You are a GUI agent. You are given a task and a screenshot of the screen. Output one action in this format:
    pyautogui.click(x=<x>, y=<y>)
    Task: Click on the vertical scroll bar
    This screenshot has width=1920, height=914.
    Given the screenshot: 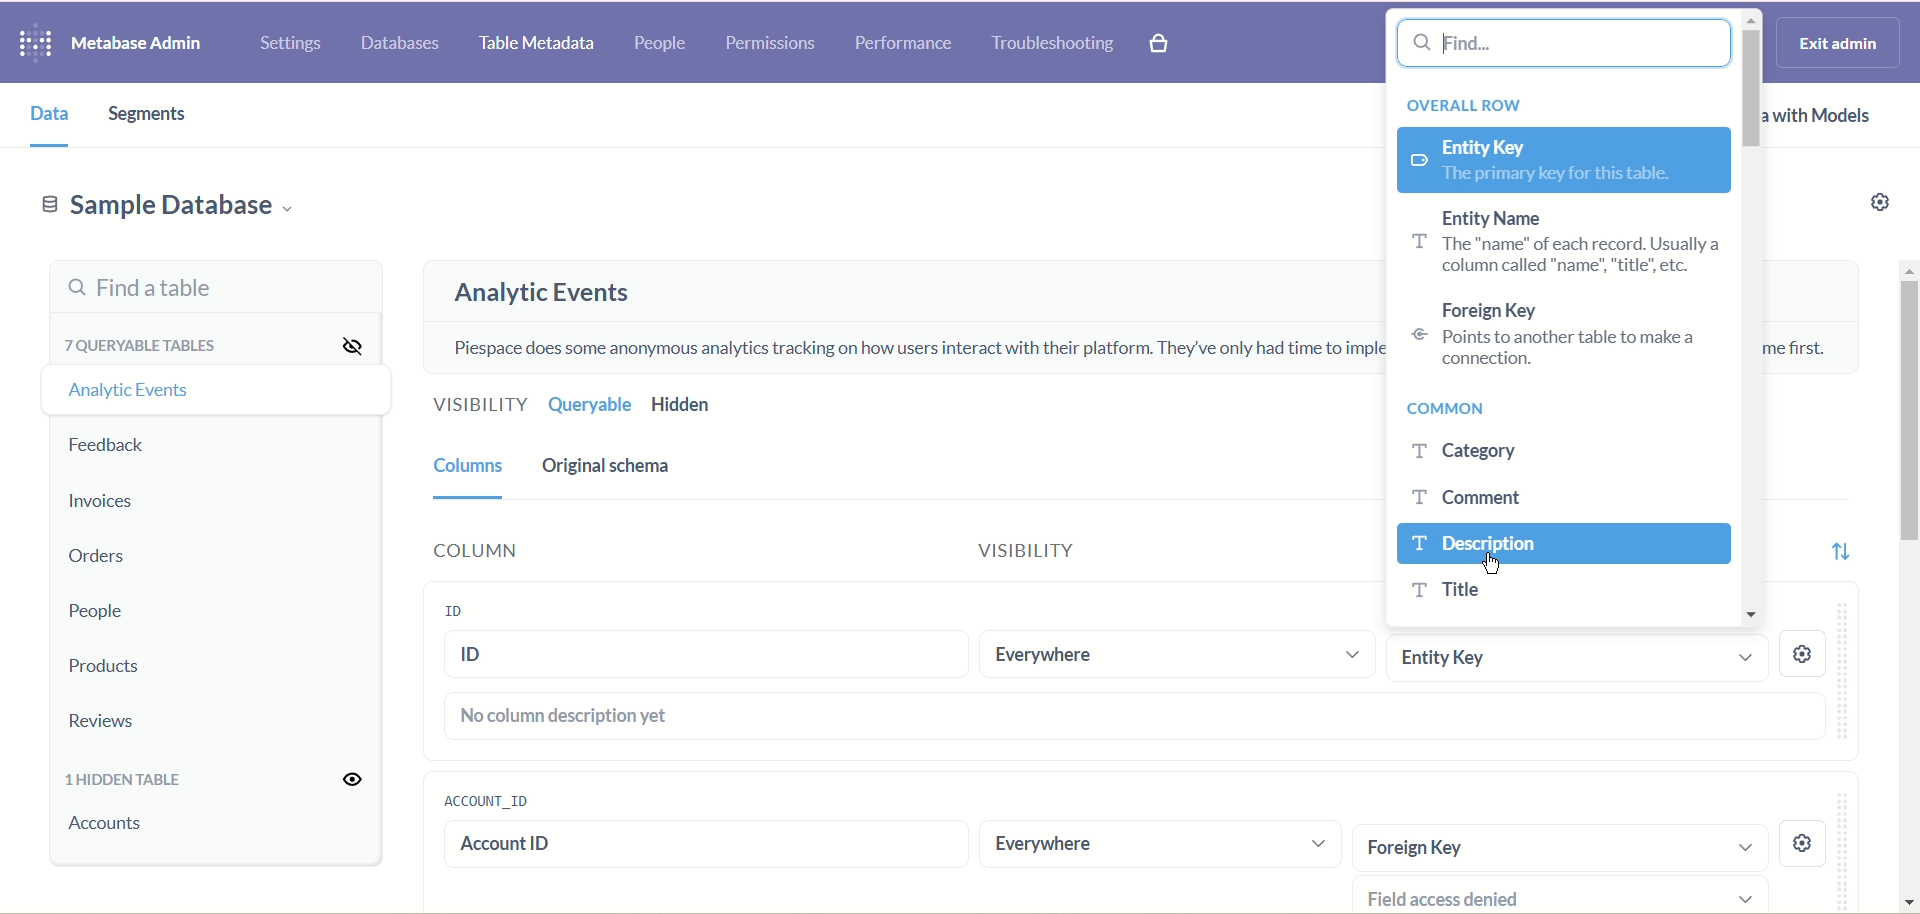 What is the action you would take?
    pyautogui.click(x=1749, y=321)
    